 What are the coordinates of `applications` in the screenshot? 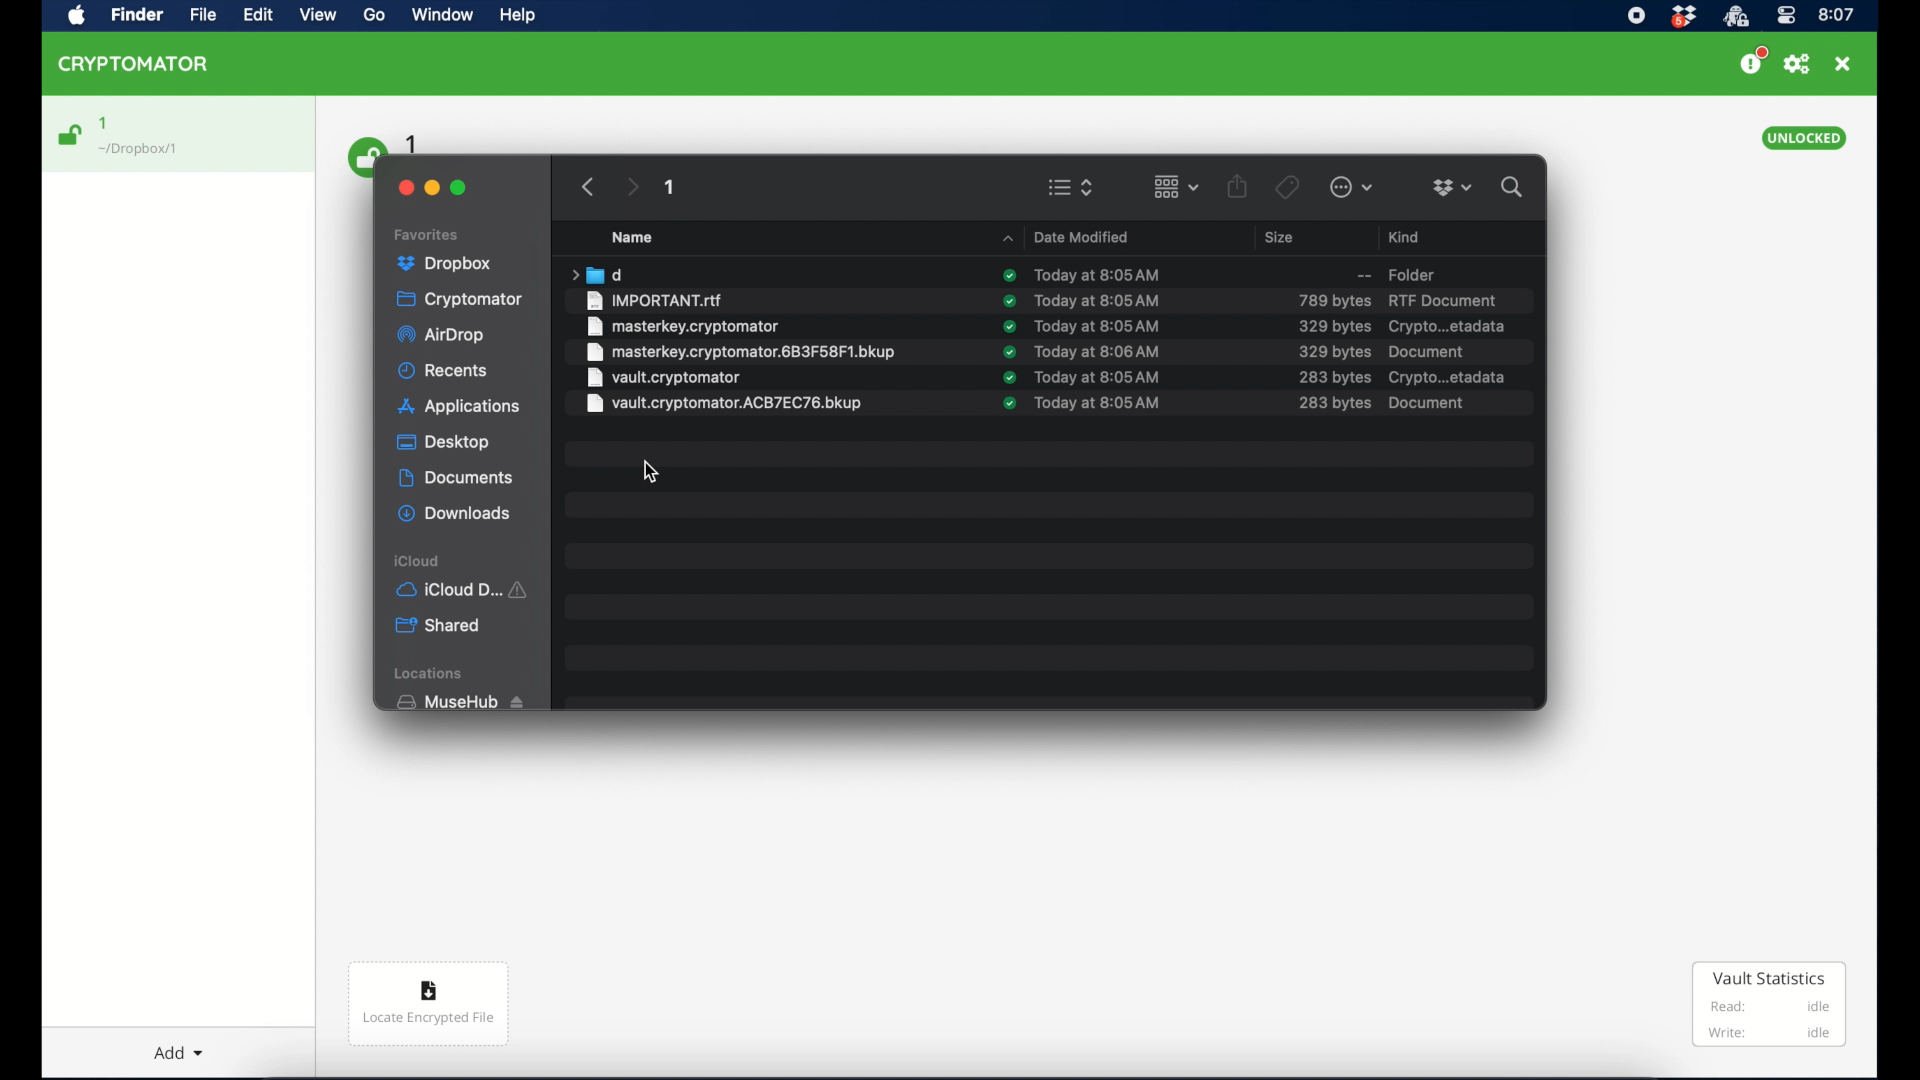 It's located at (460, 407).